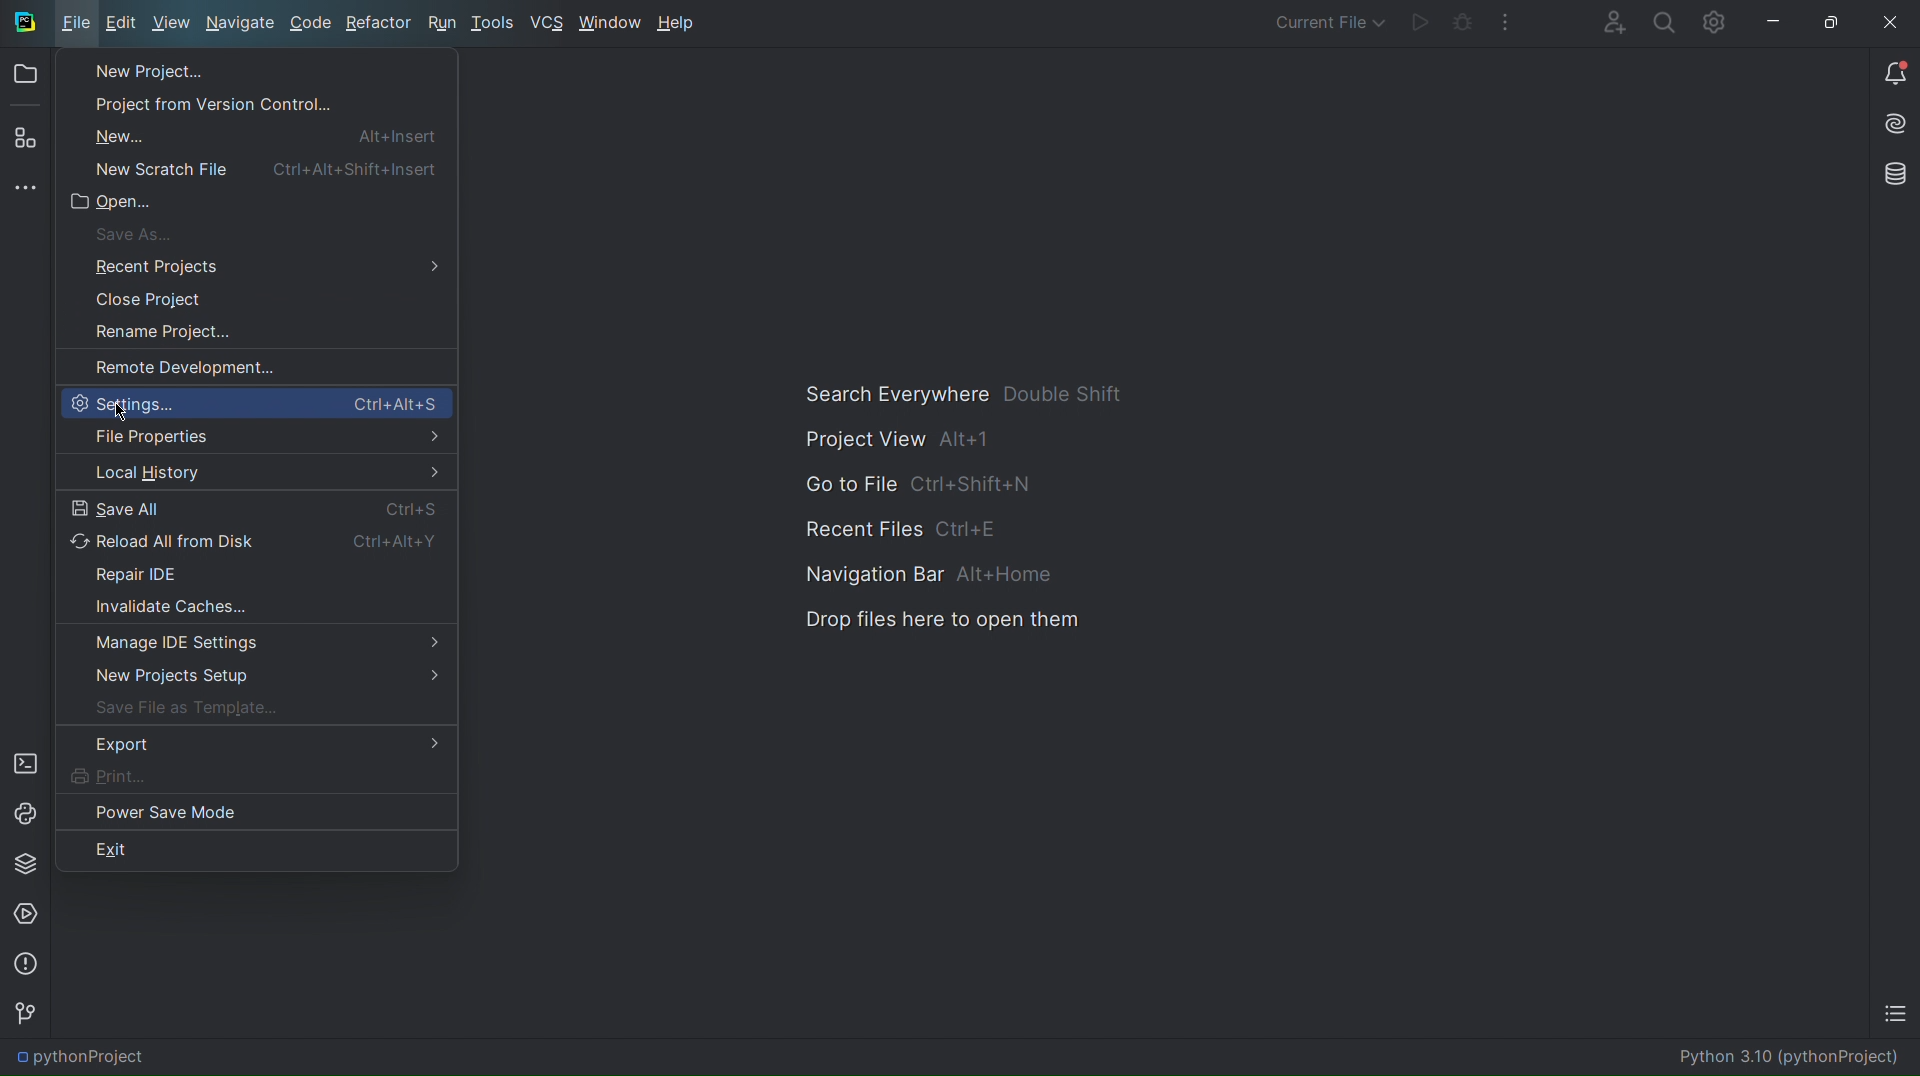 The height and width of the screenshot is (1076, 1920). I want to click on More, so click(1508, 24).